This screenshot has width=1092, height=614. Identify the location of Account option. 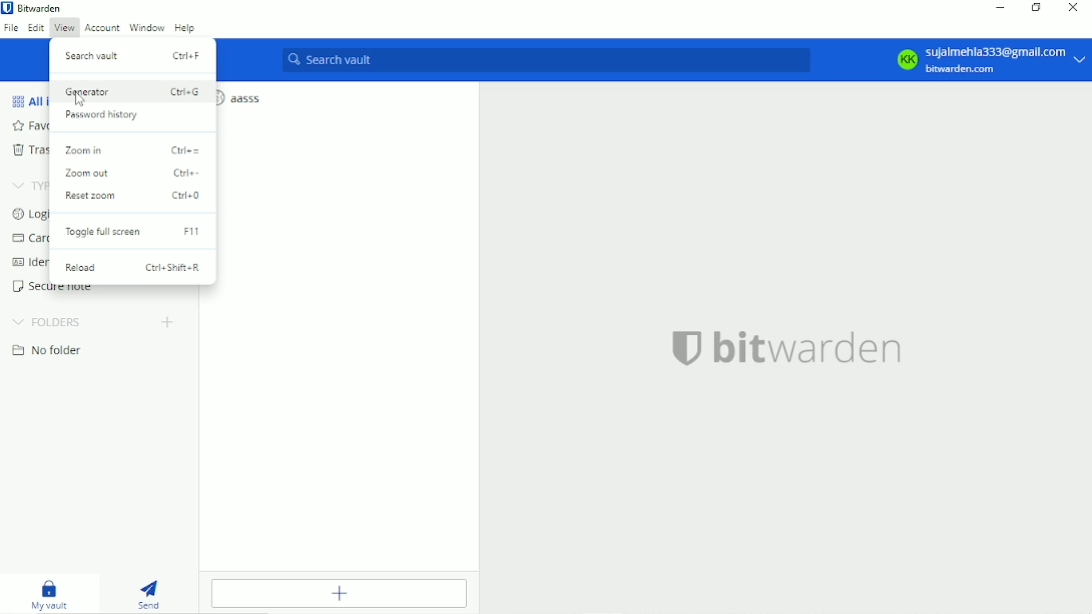
(988, 60).